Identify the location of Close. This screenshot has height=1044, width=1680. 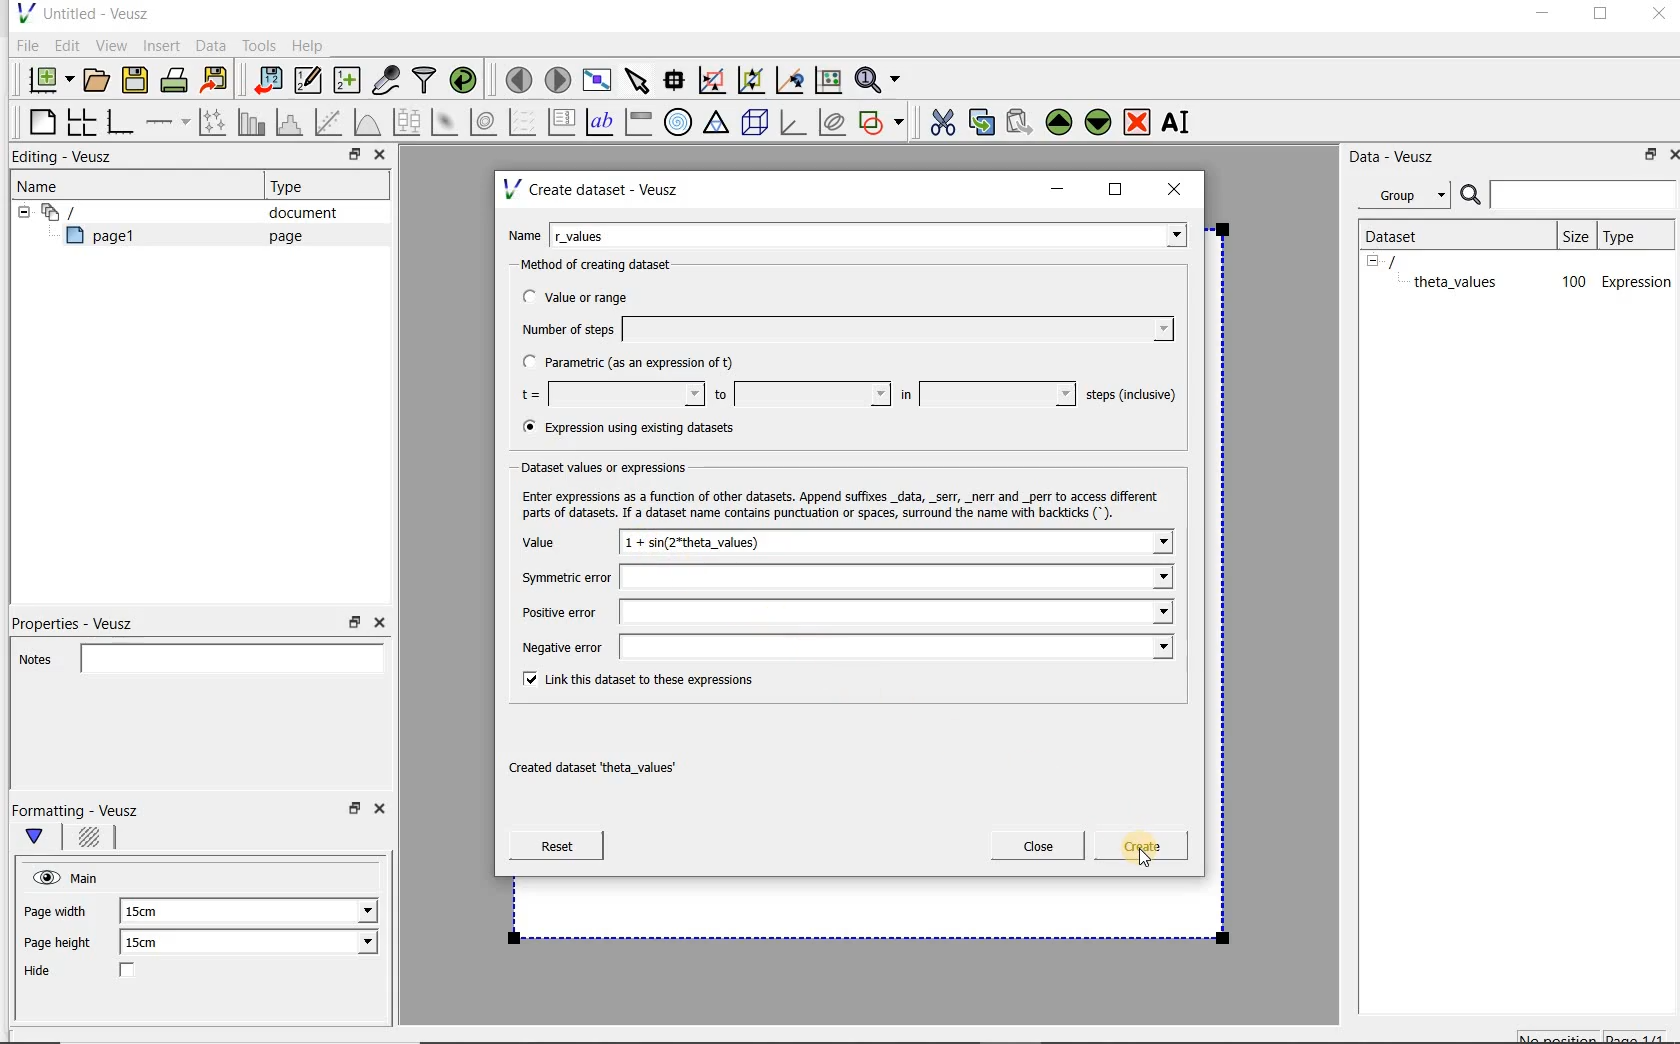
(1657, 17).